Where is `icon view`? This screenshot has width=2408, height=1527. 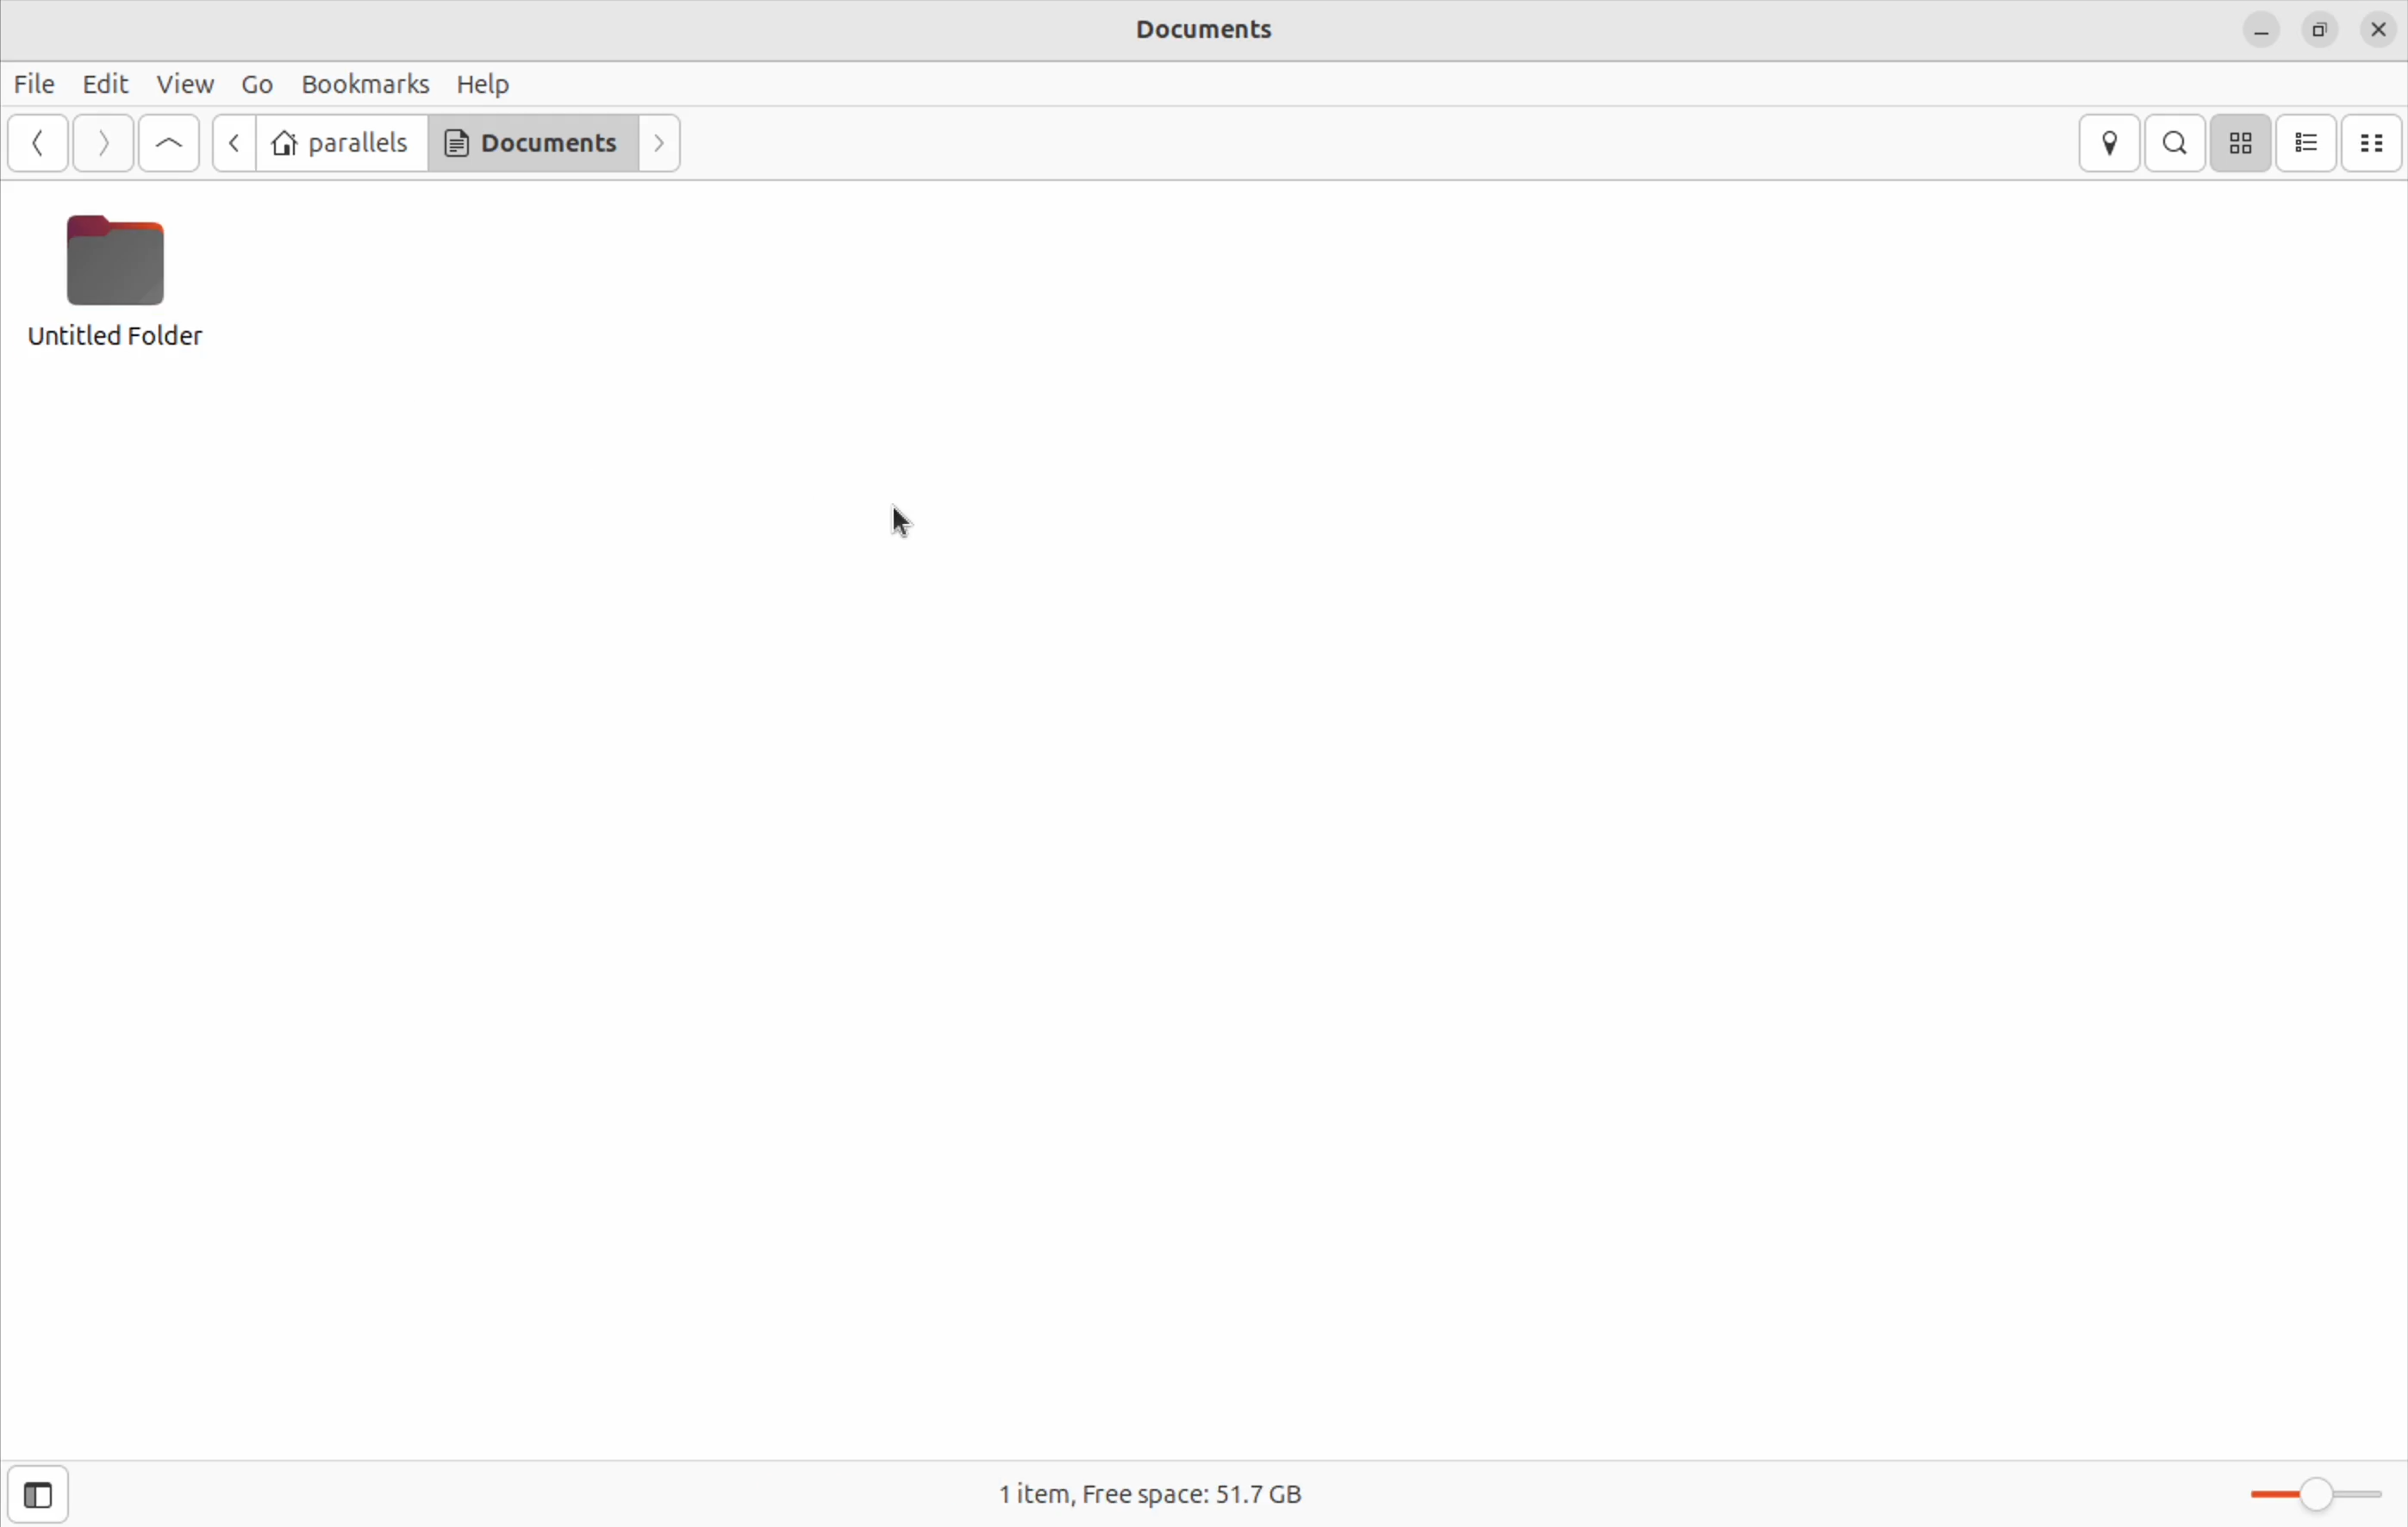
icon view is located at coordinates (2246, 142).